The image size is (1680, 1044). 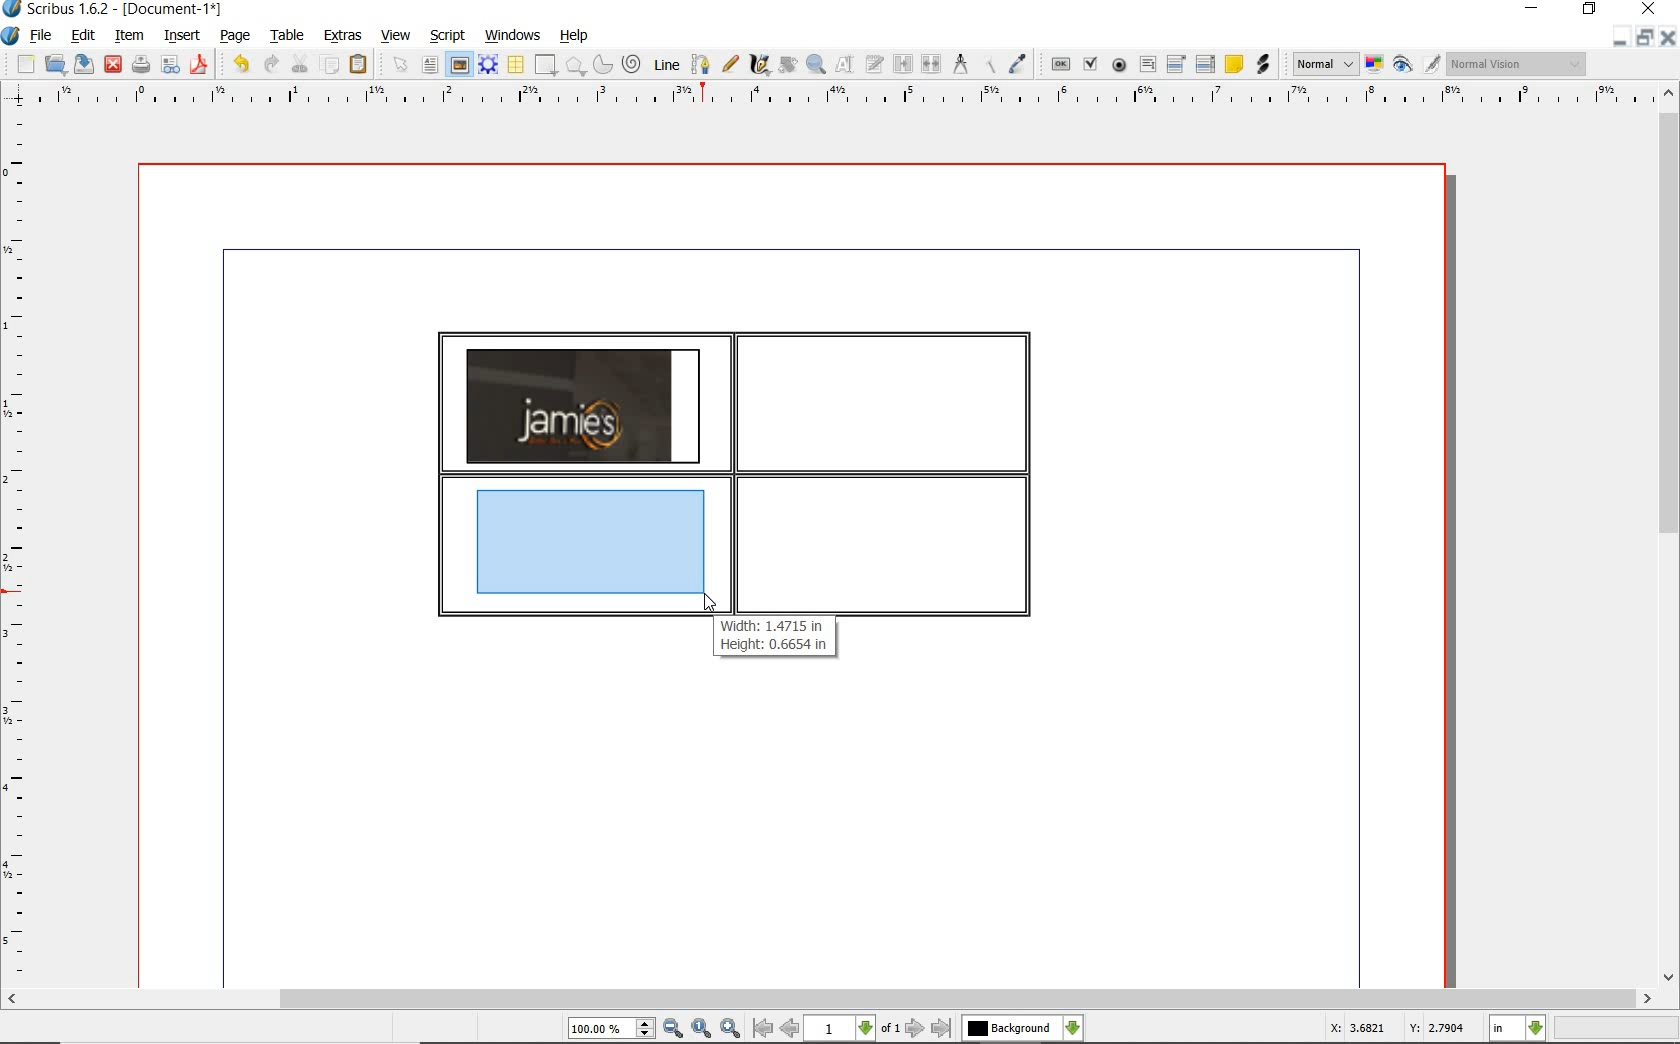 What do you see at coordinates (673, 1029) in the screenshot?
I see `zoom out` at bounding box center [673, 1029].